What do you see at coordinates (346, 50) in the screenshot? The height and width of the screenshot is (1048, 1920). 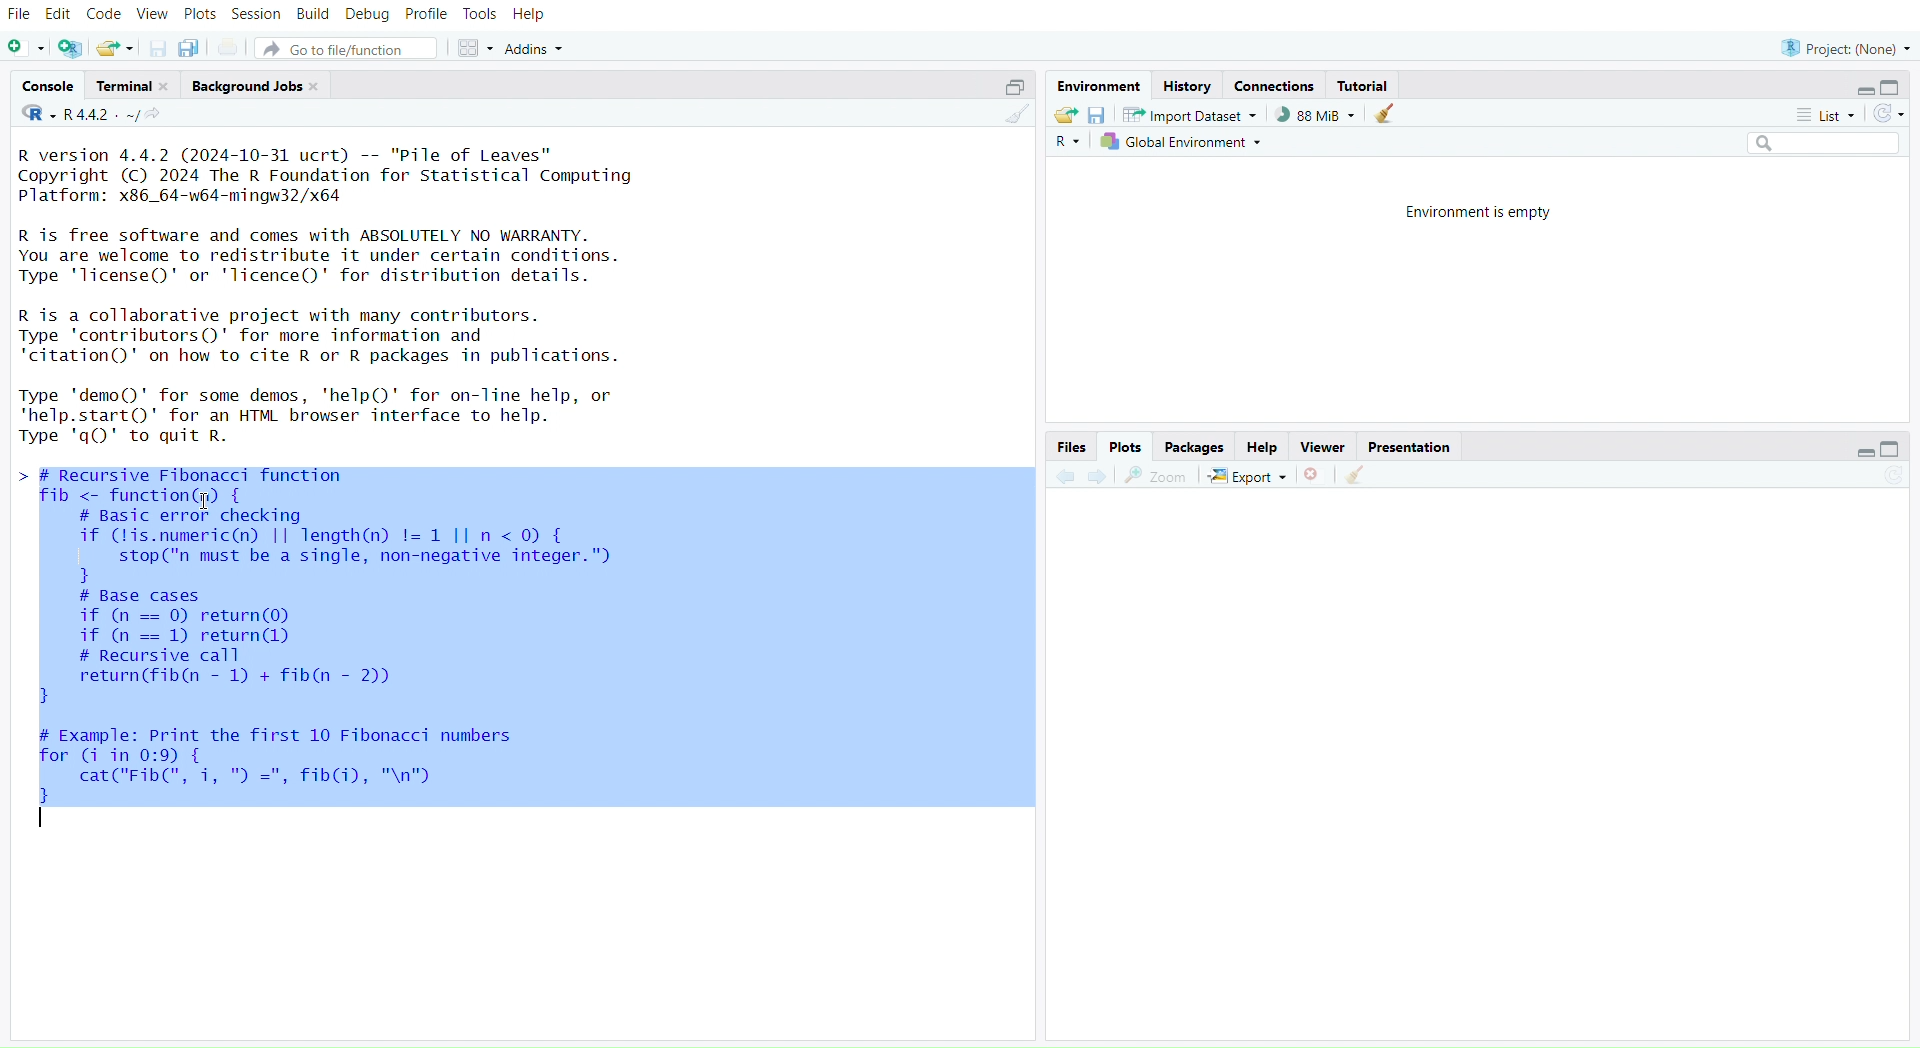 I see `go to file/function` at bounding box center [346, 50].